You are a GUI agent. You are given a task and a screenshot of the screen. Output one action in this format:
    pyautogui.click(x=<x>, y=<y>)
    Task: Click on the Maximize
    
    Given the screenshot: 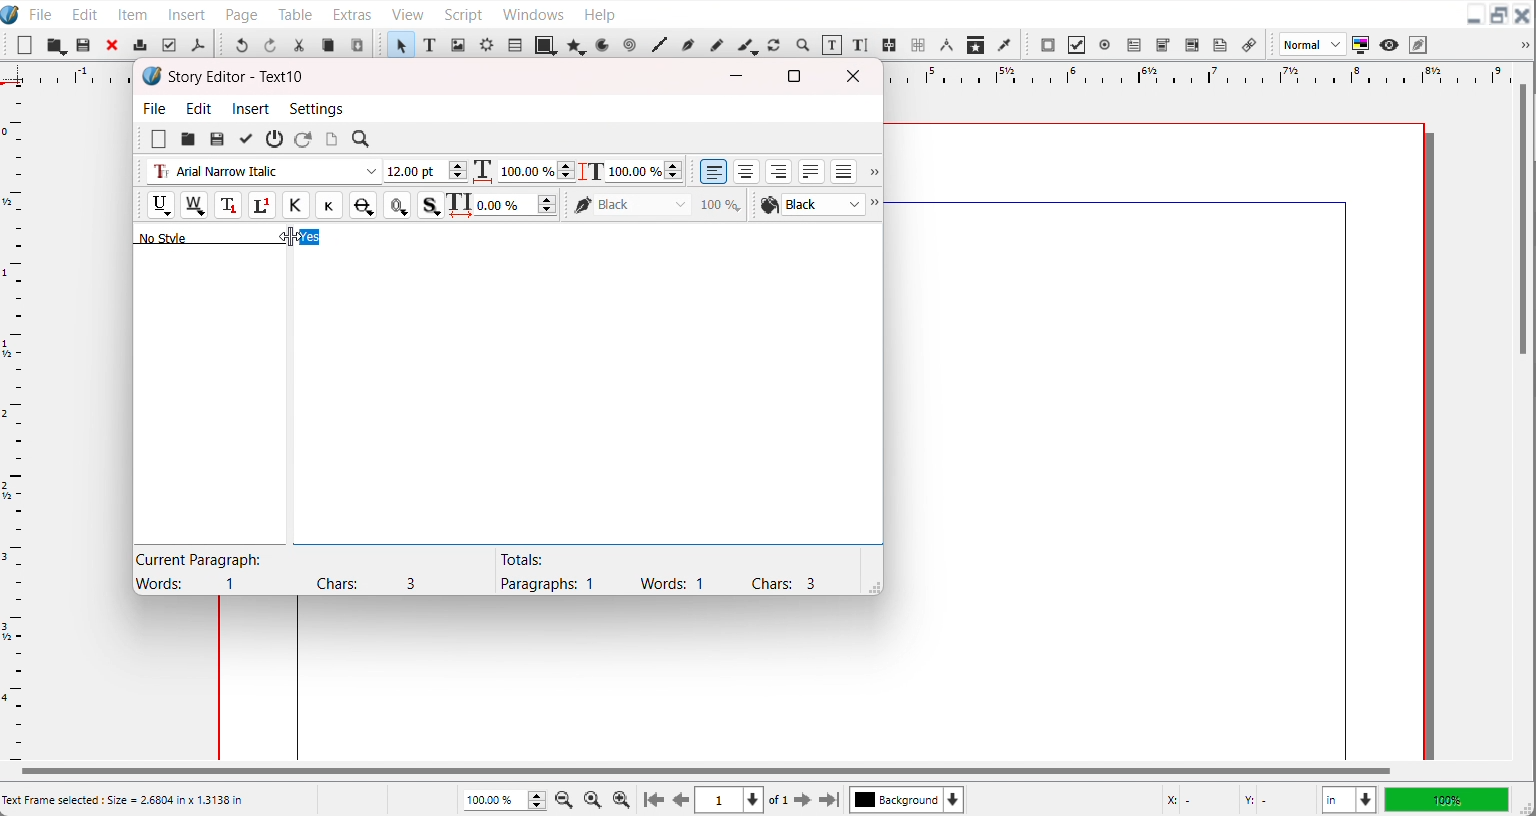 What is the action you would take?
    pyautogui.click(x=1499, y=16)
    